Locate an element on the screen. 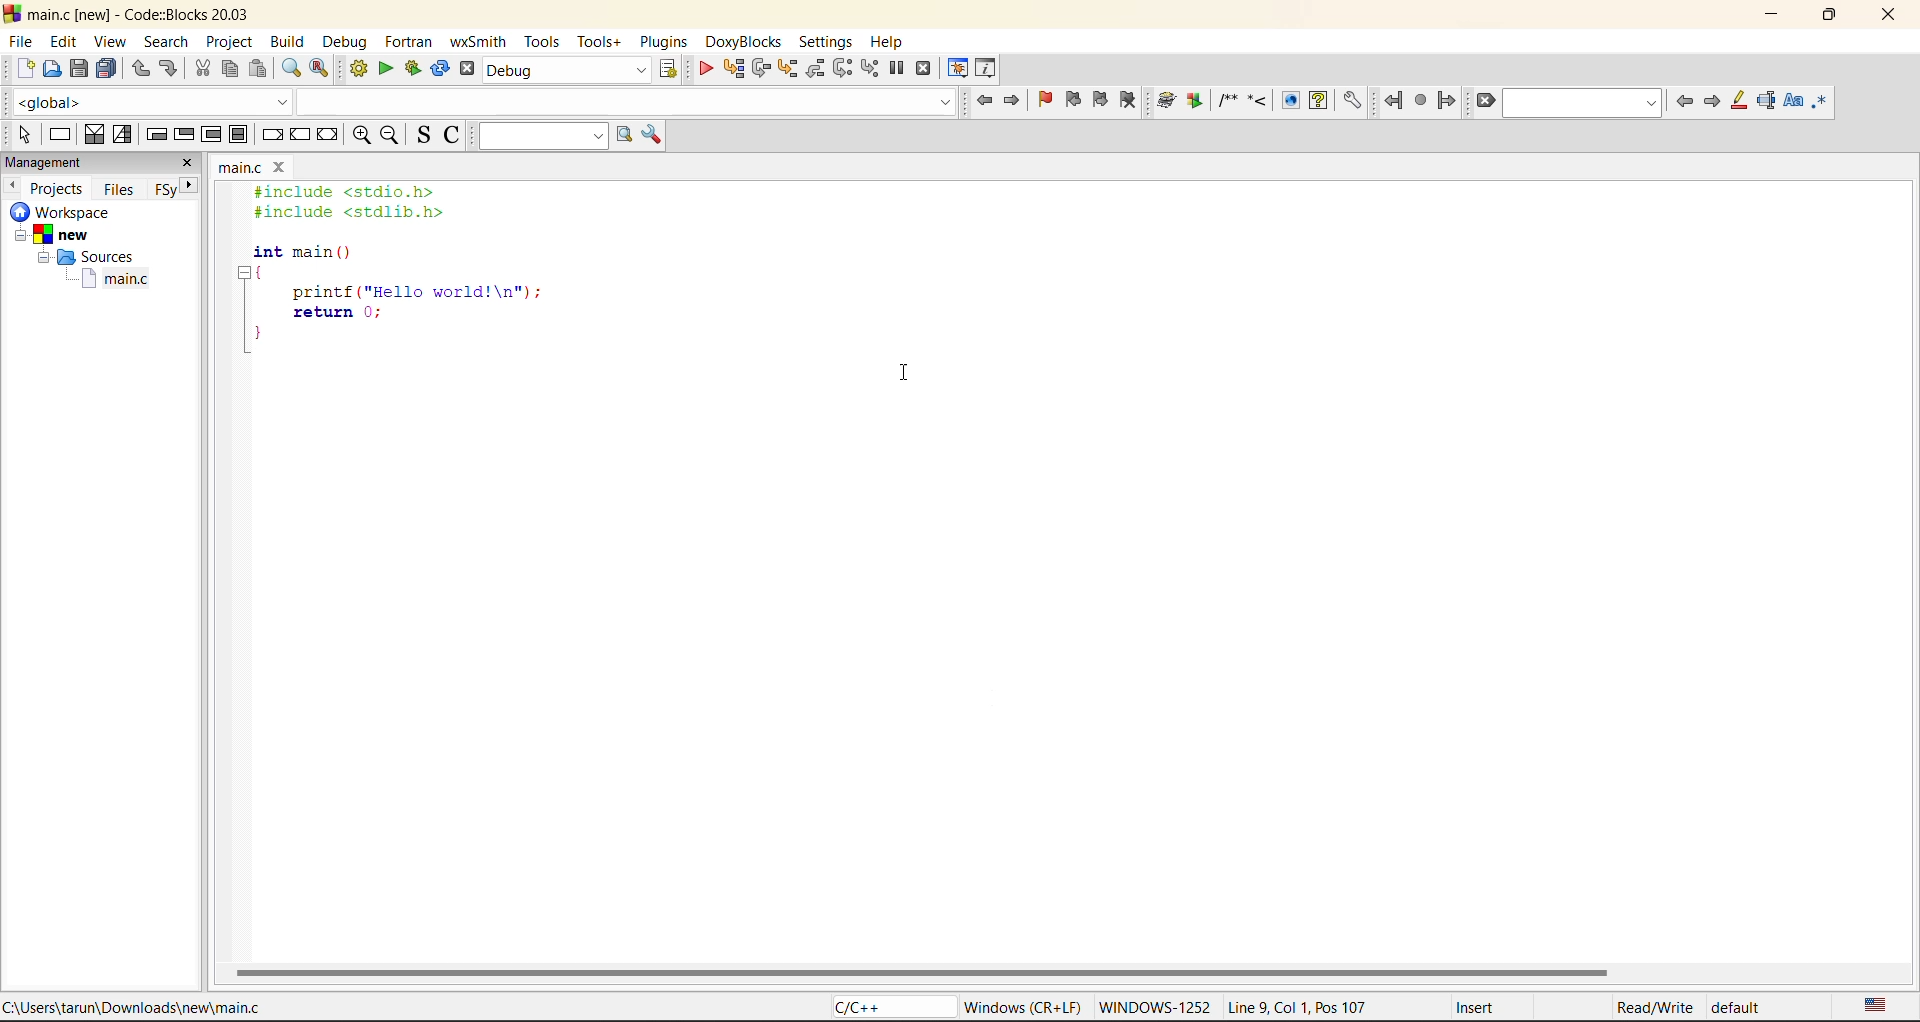 The width and height of the screenshot is (1920, 1022). C/C++ is located at coordinates (883, 1007).